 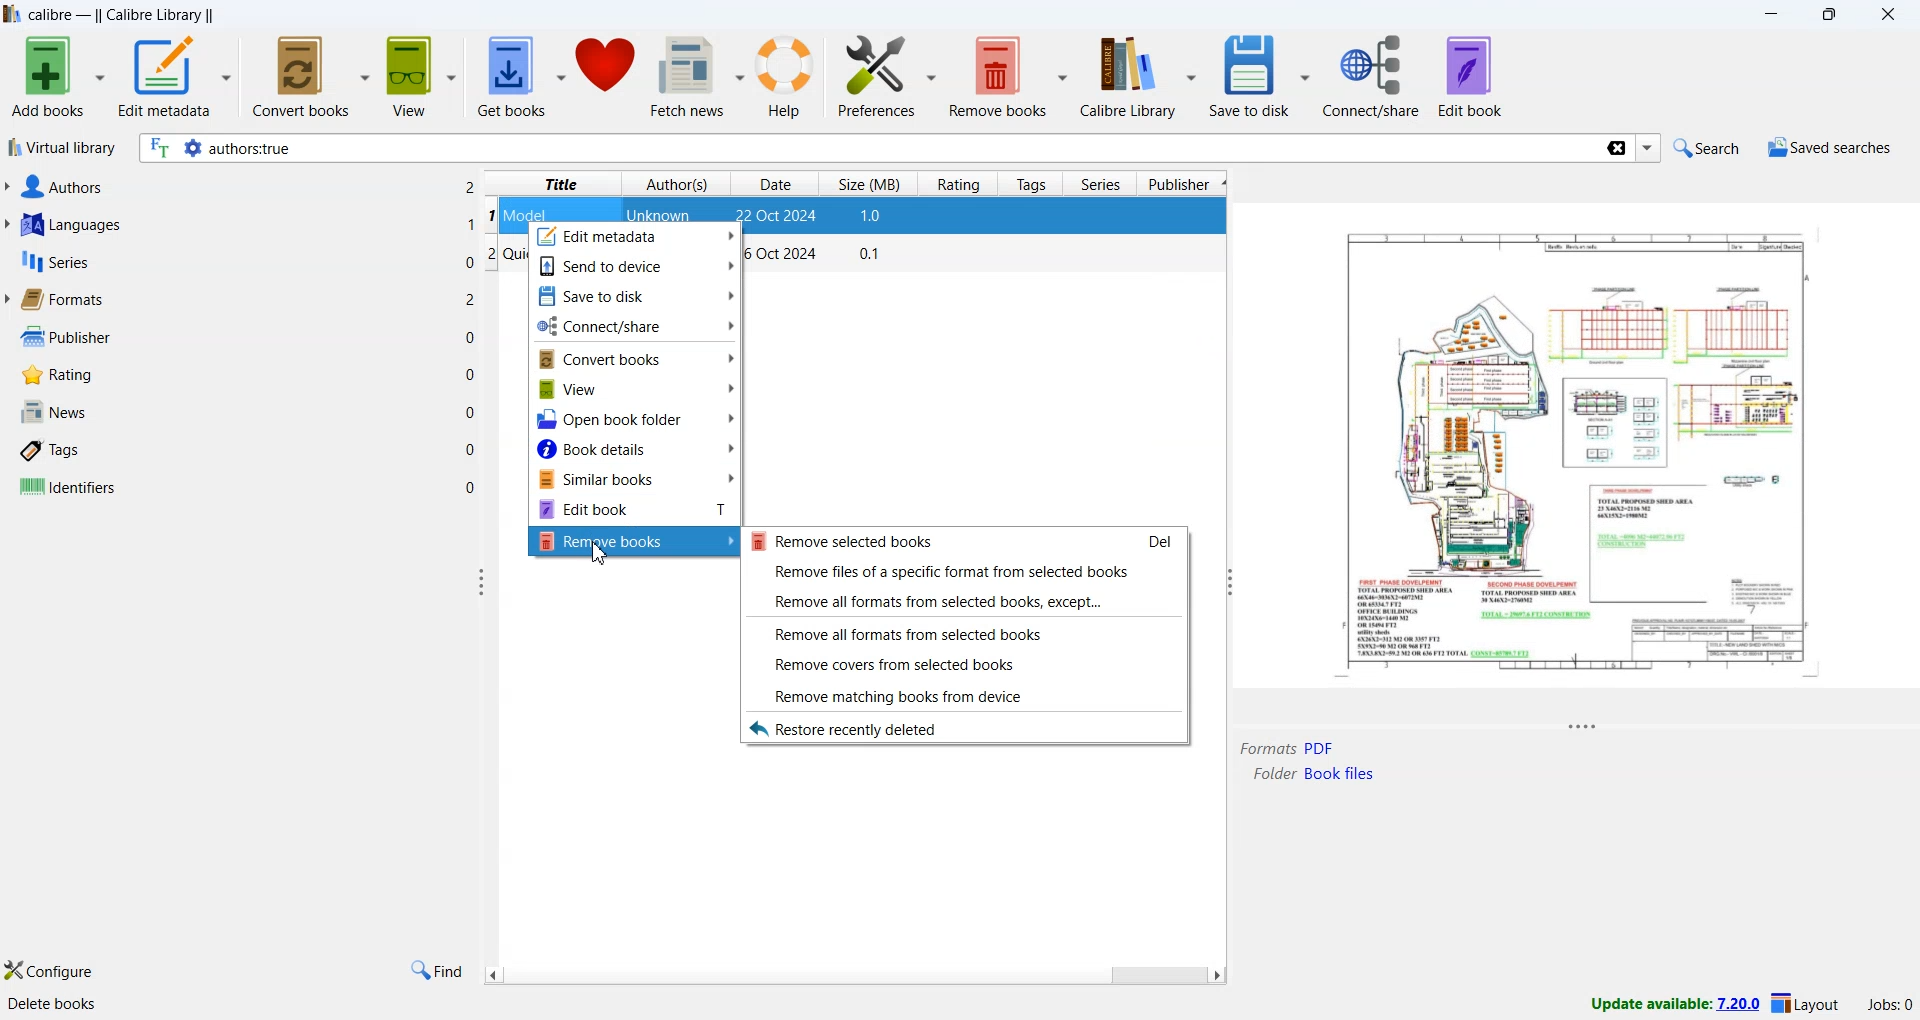 What do you see at coordinates (679, 184) in the screenshot?
I see `authors` at bounding box center [679, 184].